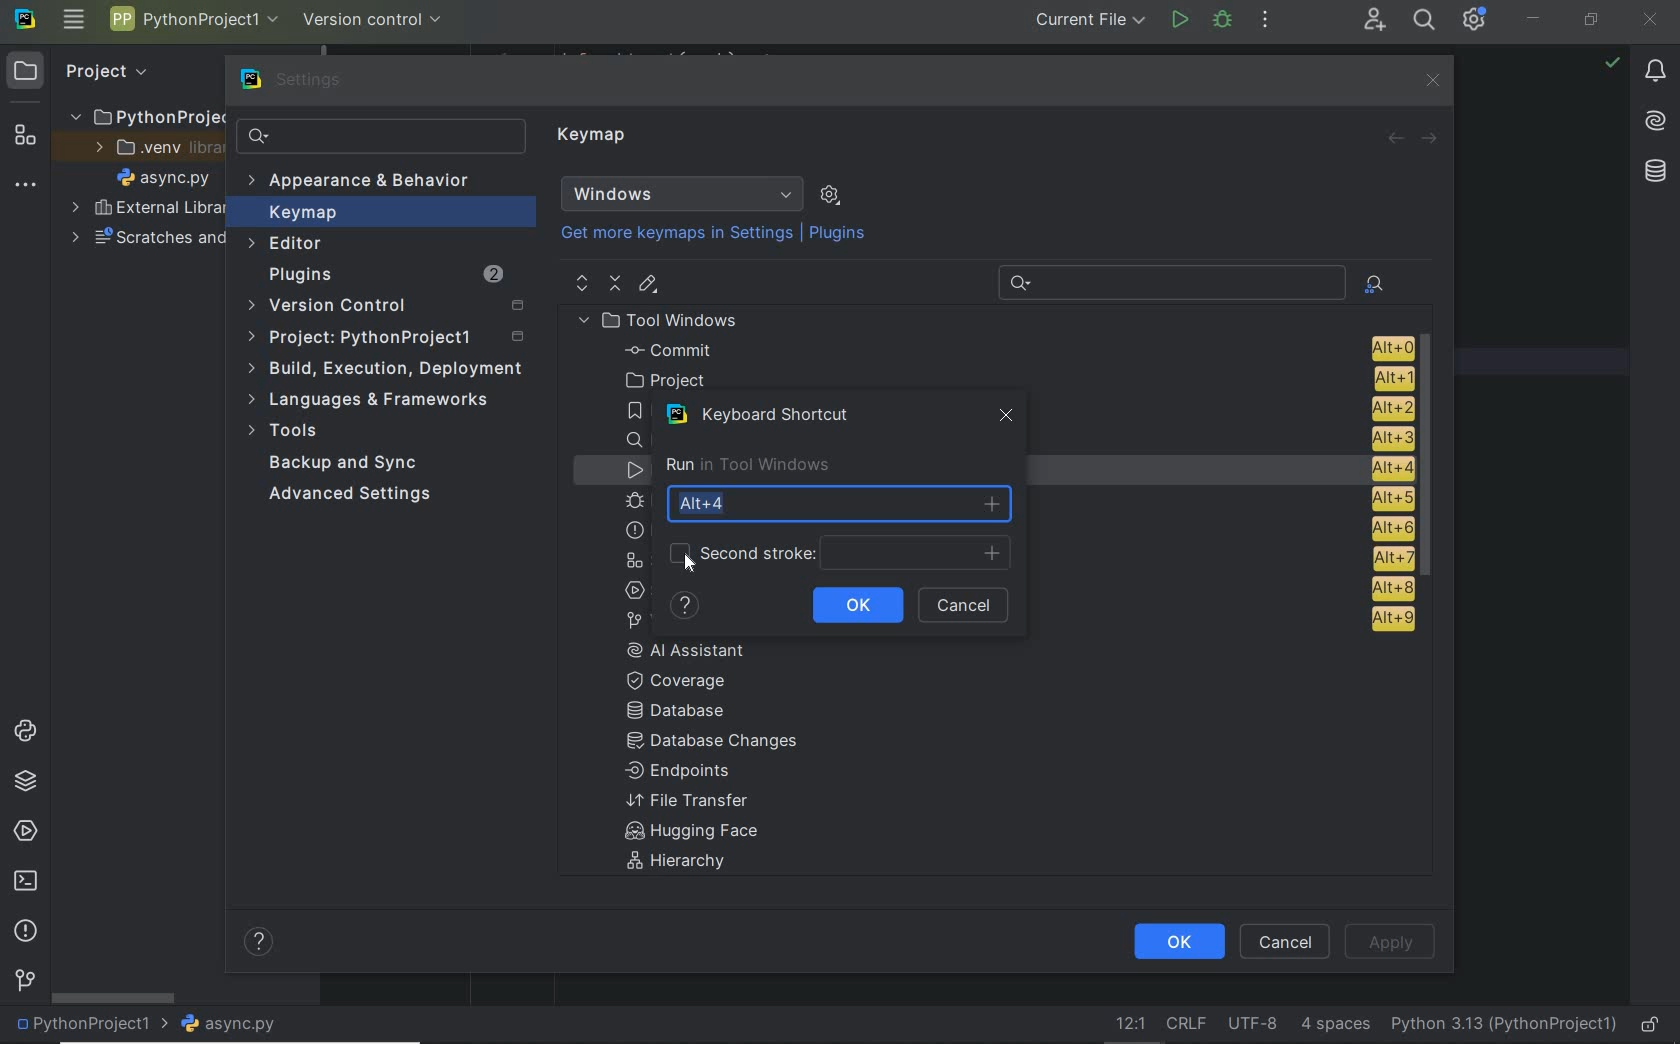 The image size is (1680, 1044). I want to click on editor shortcut, so click(649, 286).